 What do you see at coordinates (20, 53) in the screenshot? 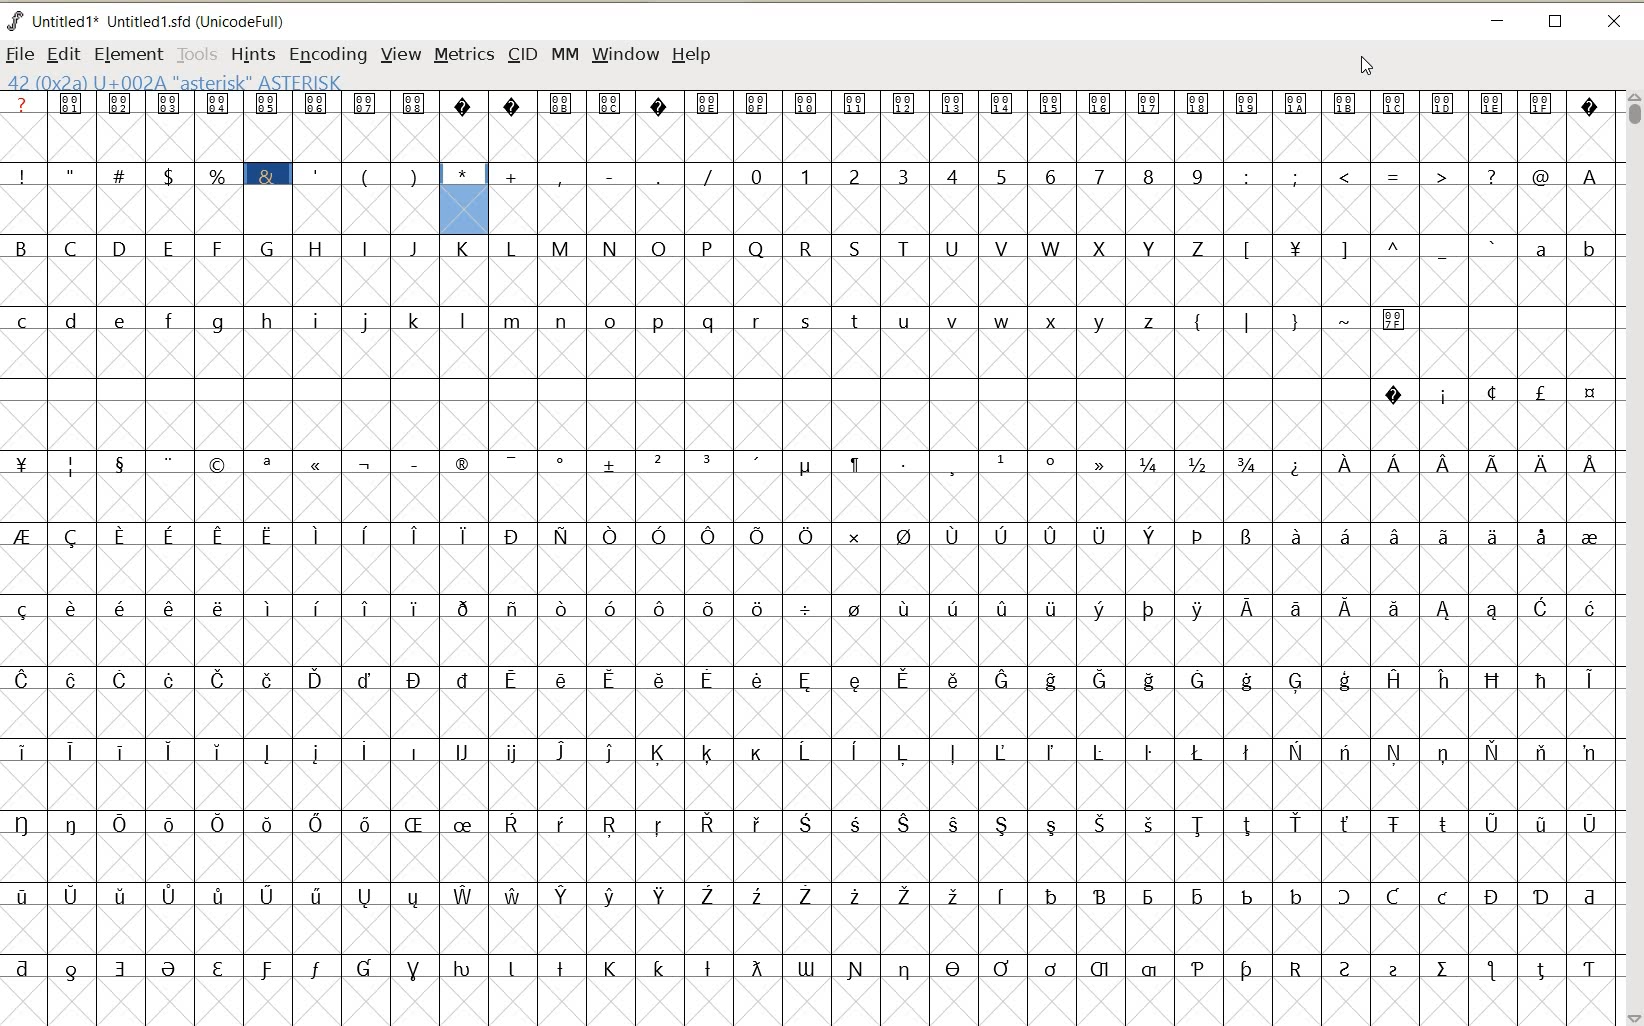
I see `FILE` at bounding box center [20, 53].